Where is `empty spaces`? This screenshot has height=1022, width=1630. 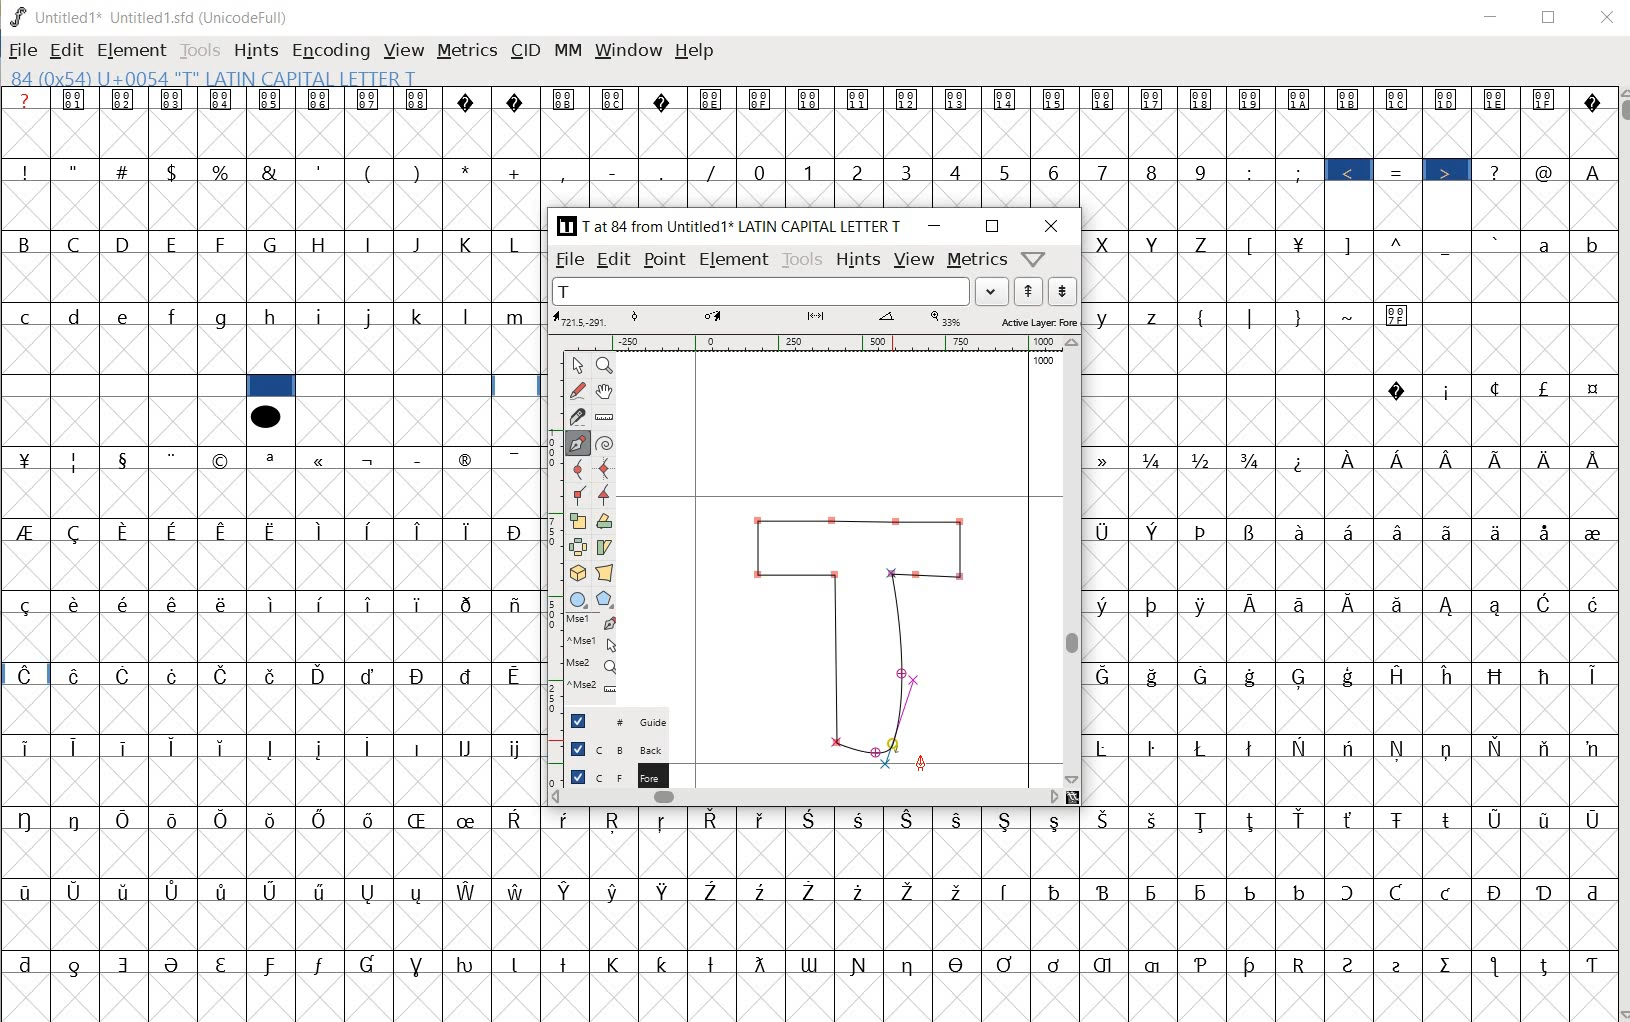
empty spaces is located at coordinates (1229, 387).